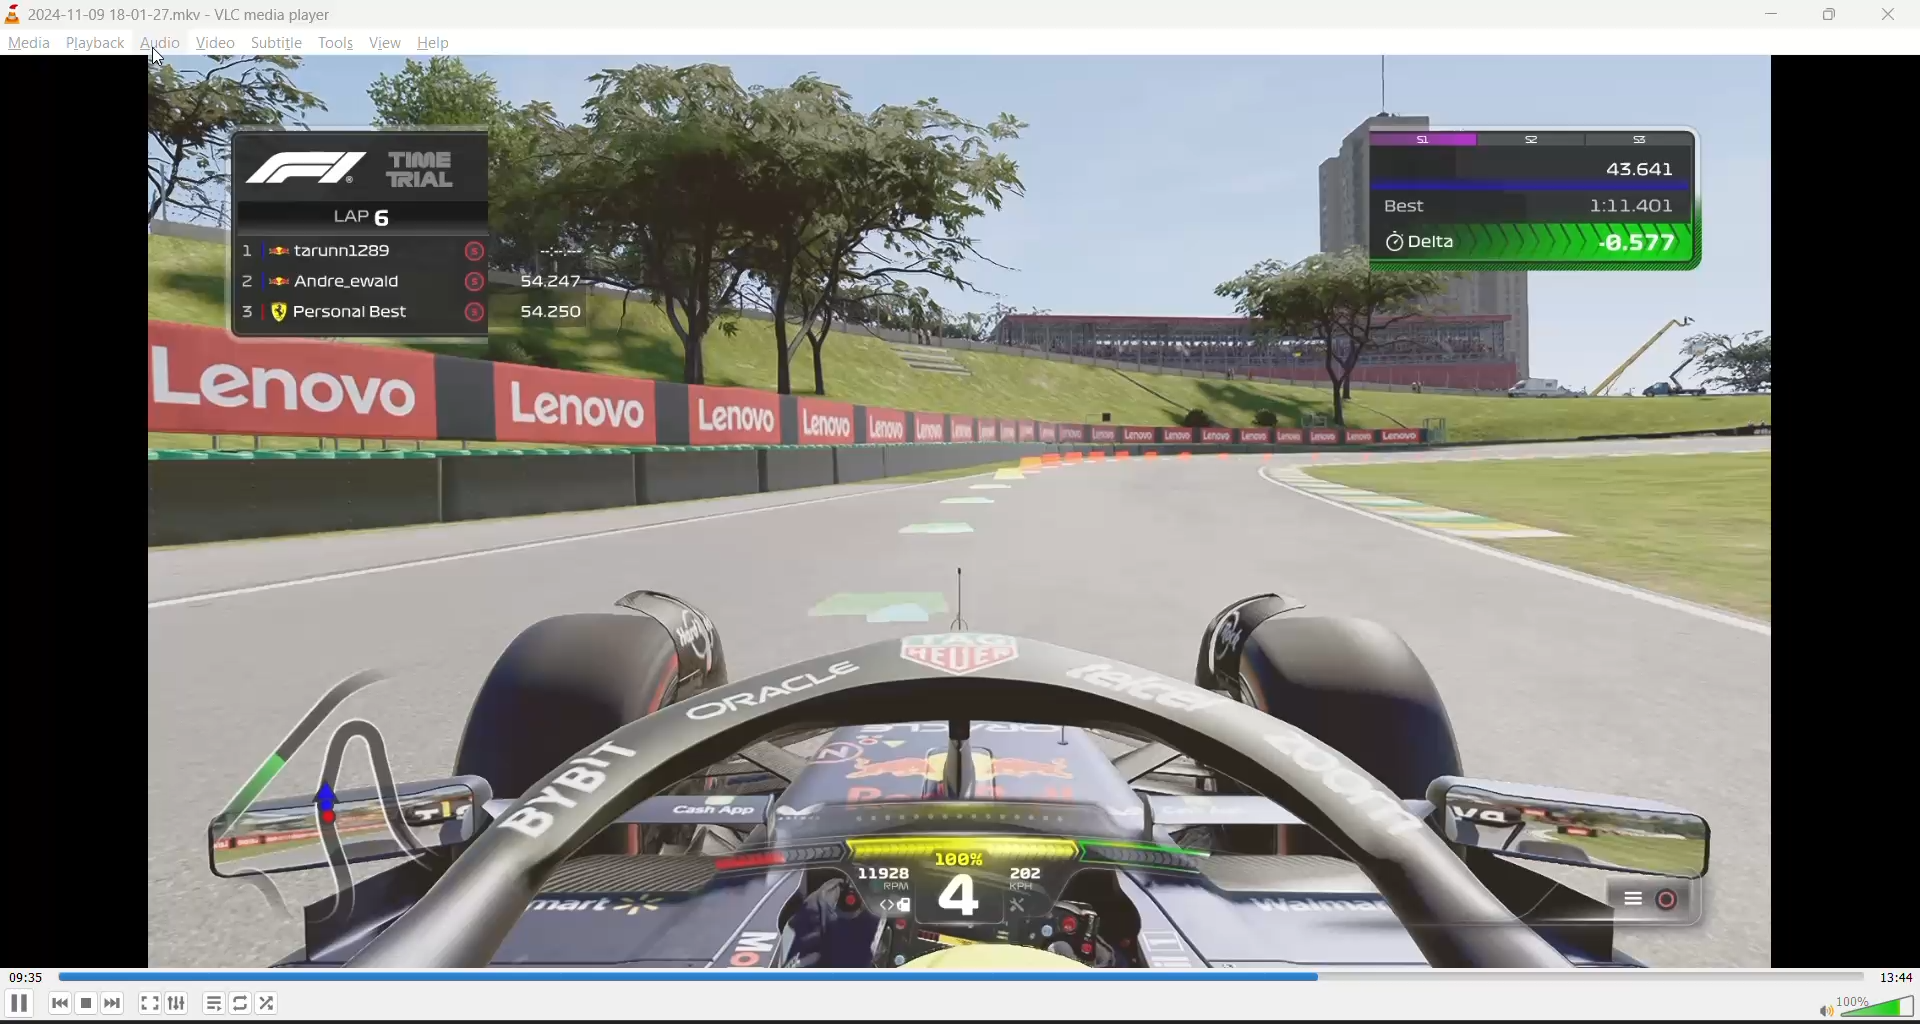 The width and height of the screenshot is (1920, 1024). Describe the element at coordinates (960, 508) in the screenshot. I see `preview` at that location.